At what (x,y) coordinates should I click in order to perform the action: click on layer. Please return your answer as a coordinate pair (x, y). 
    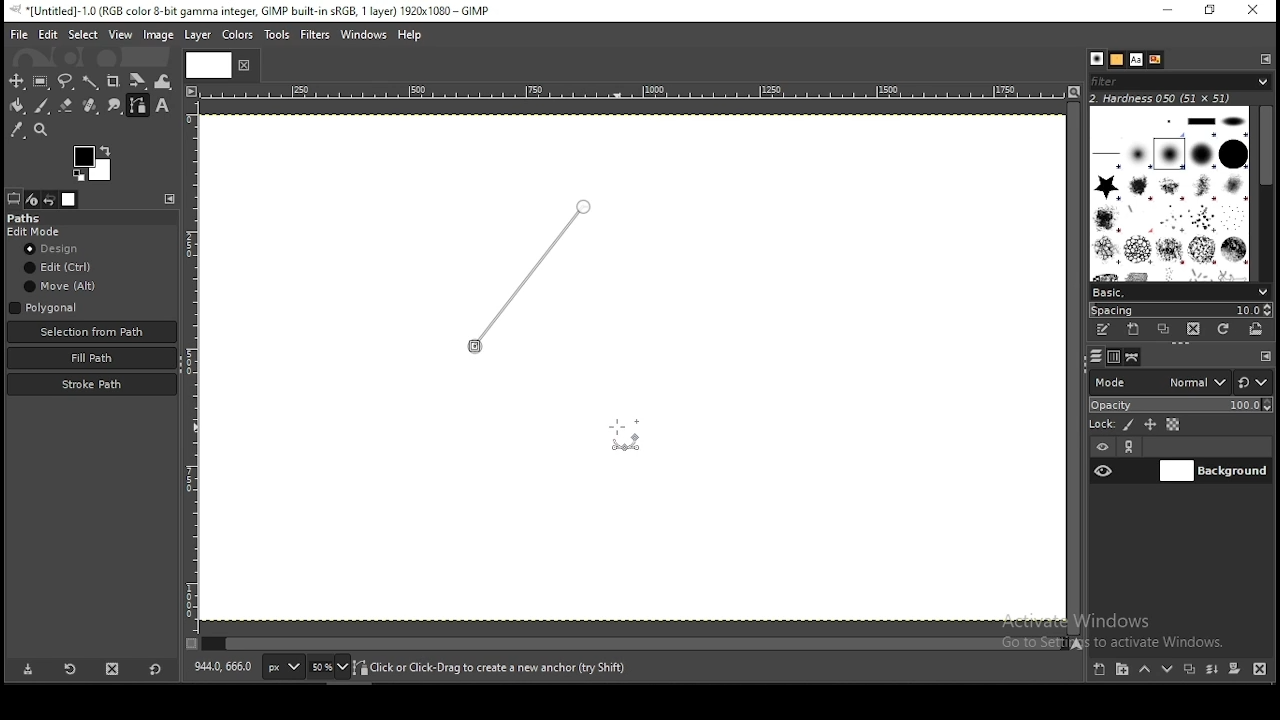
    Looking at the image, I should click on (202, 36).